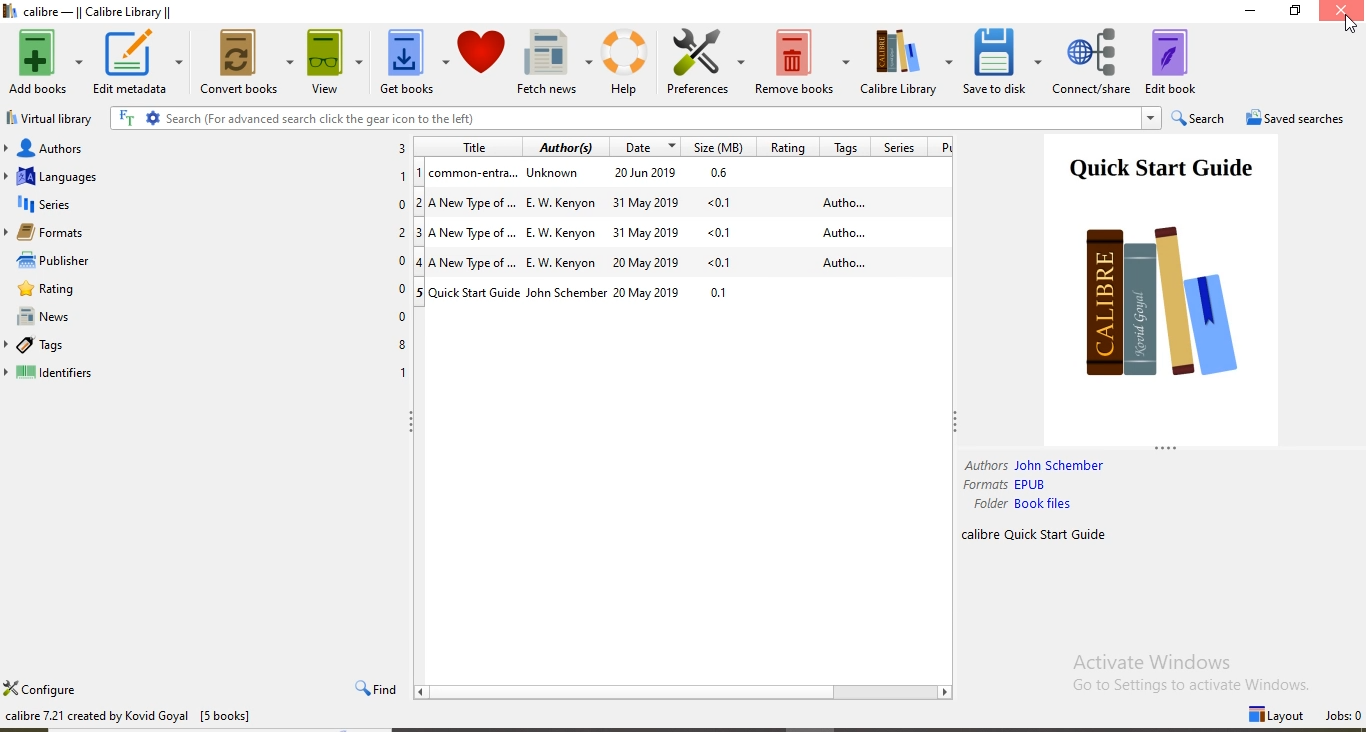 This screenshot has width=1366, height=732. I want to click on Edit book, so click(1170, 62).